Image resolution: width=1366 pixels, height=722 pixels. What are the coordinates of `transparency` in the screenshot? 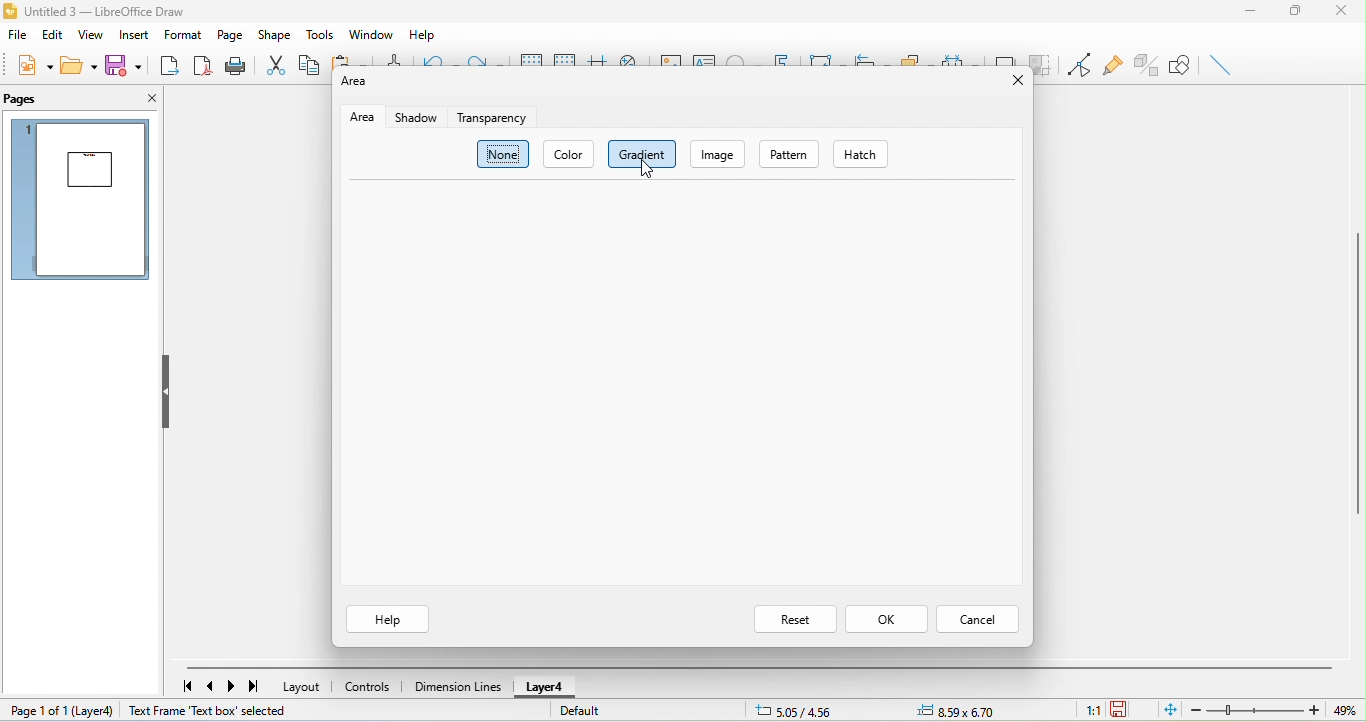 It's located at (496, 117).